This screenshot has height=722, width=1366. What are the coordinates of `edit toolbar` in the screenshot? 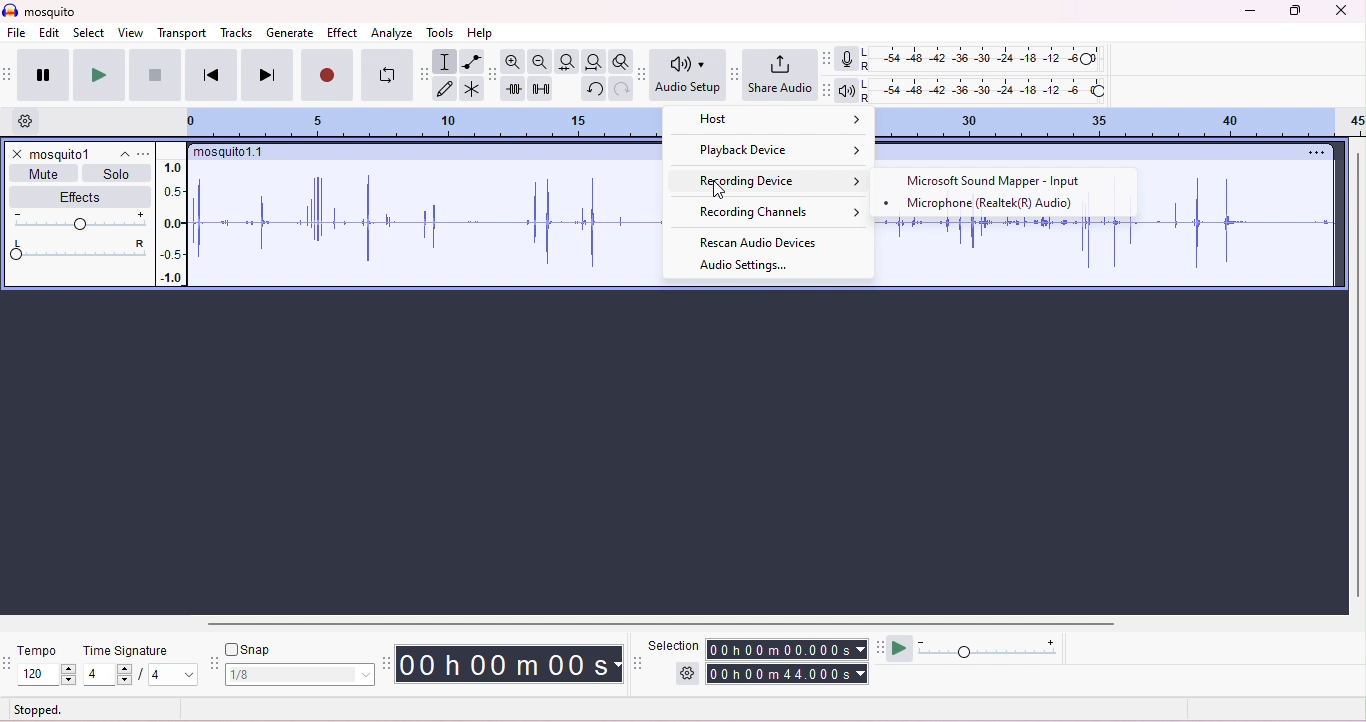 It's located at (493, 75).